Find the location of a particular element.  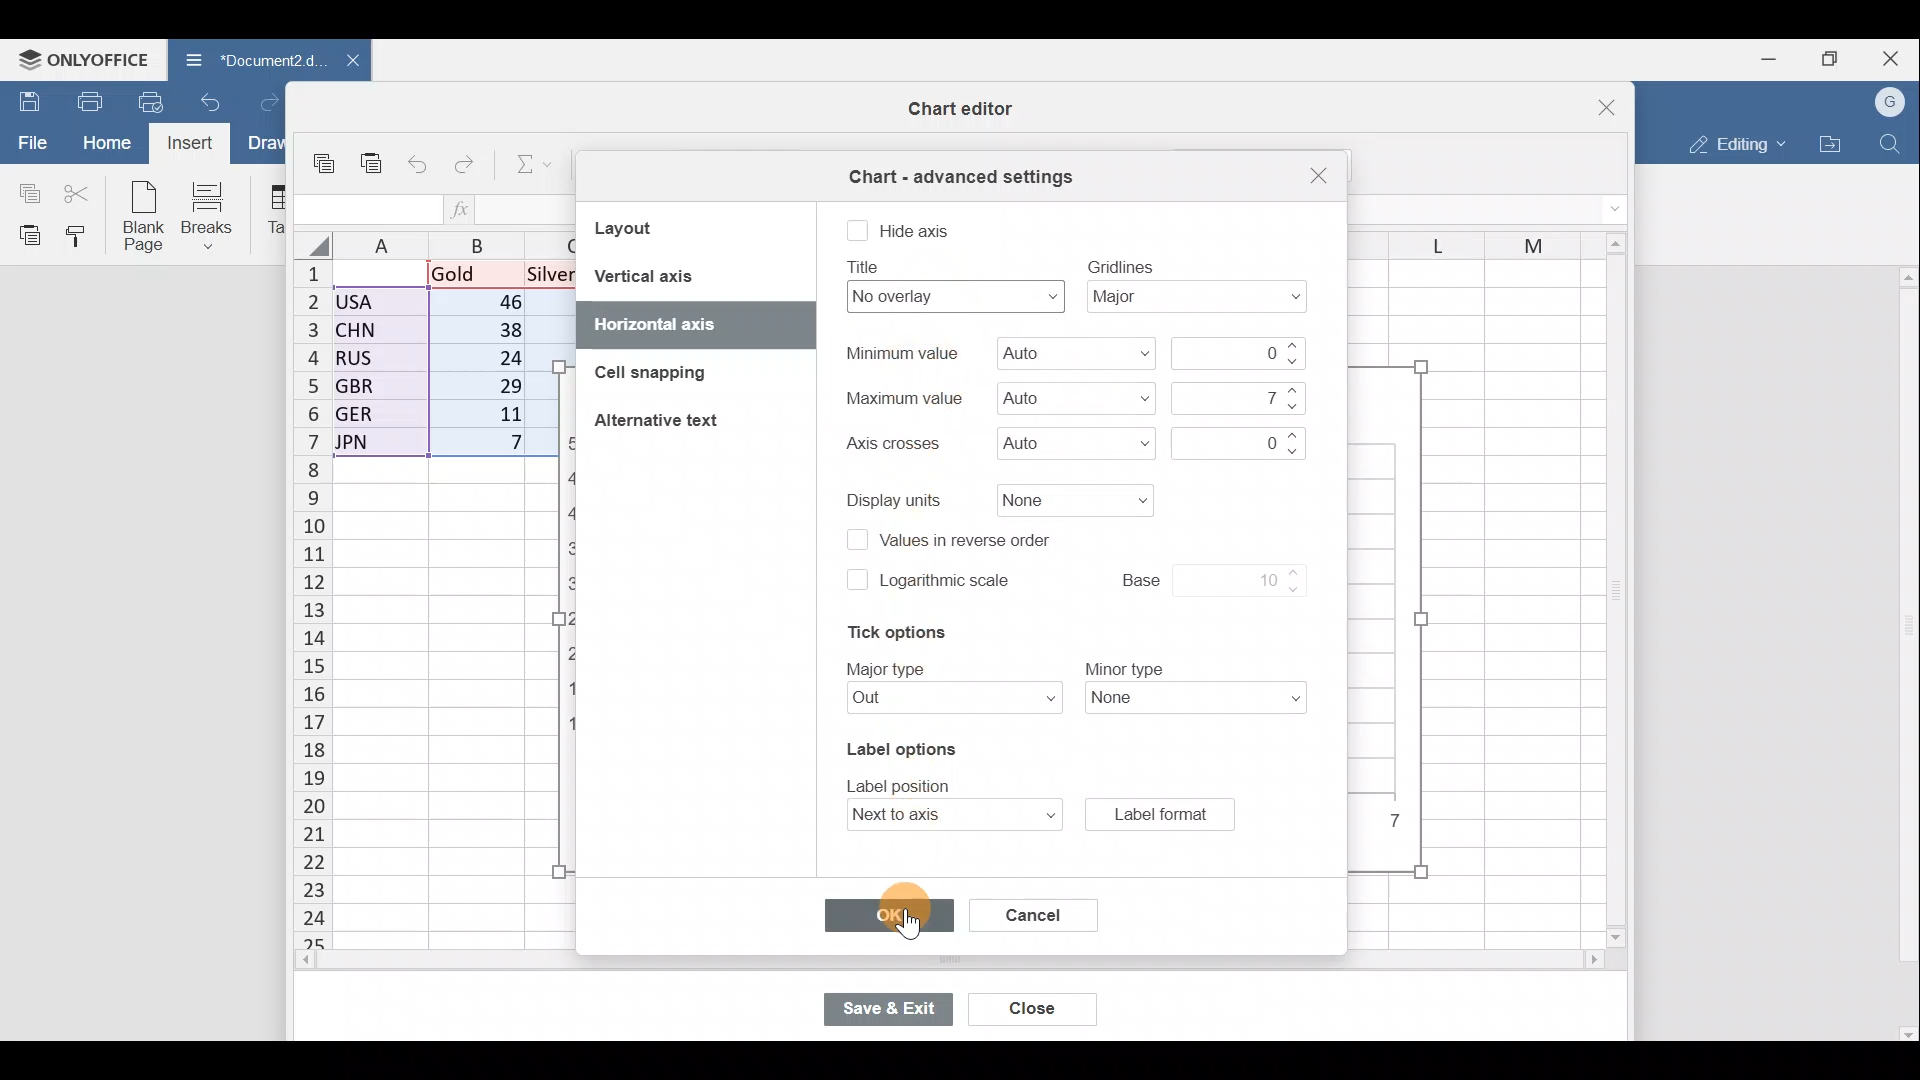

Breaks is located at coordinates (217, 214).